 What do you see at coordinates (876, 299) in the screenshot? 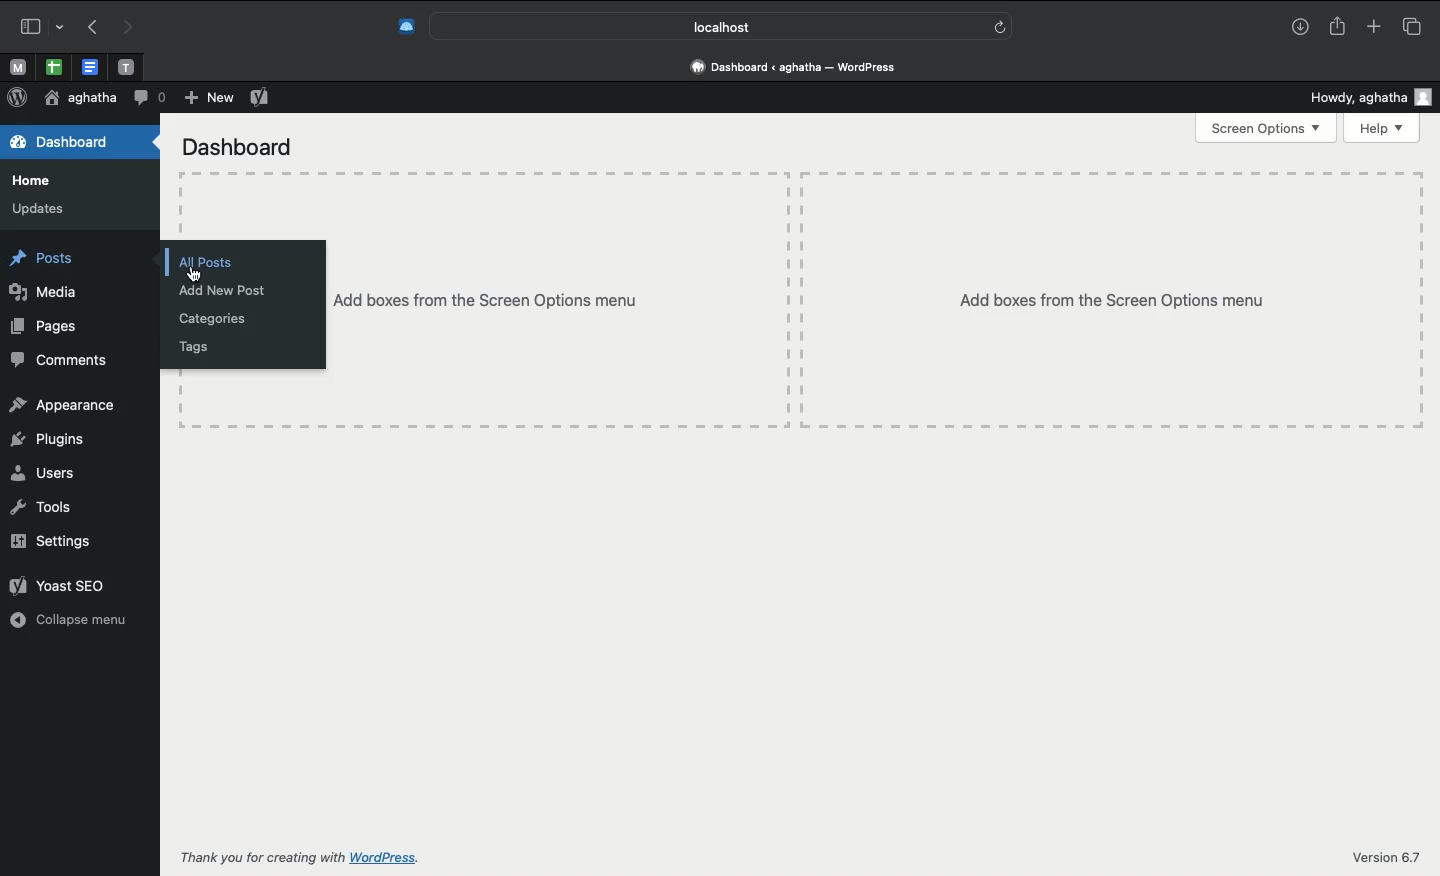
I see `Add boxes from the screen options menu` at bounding box center [876, 299].